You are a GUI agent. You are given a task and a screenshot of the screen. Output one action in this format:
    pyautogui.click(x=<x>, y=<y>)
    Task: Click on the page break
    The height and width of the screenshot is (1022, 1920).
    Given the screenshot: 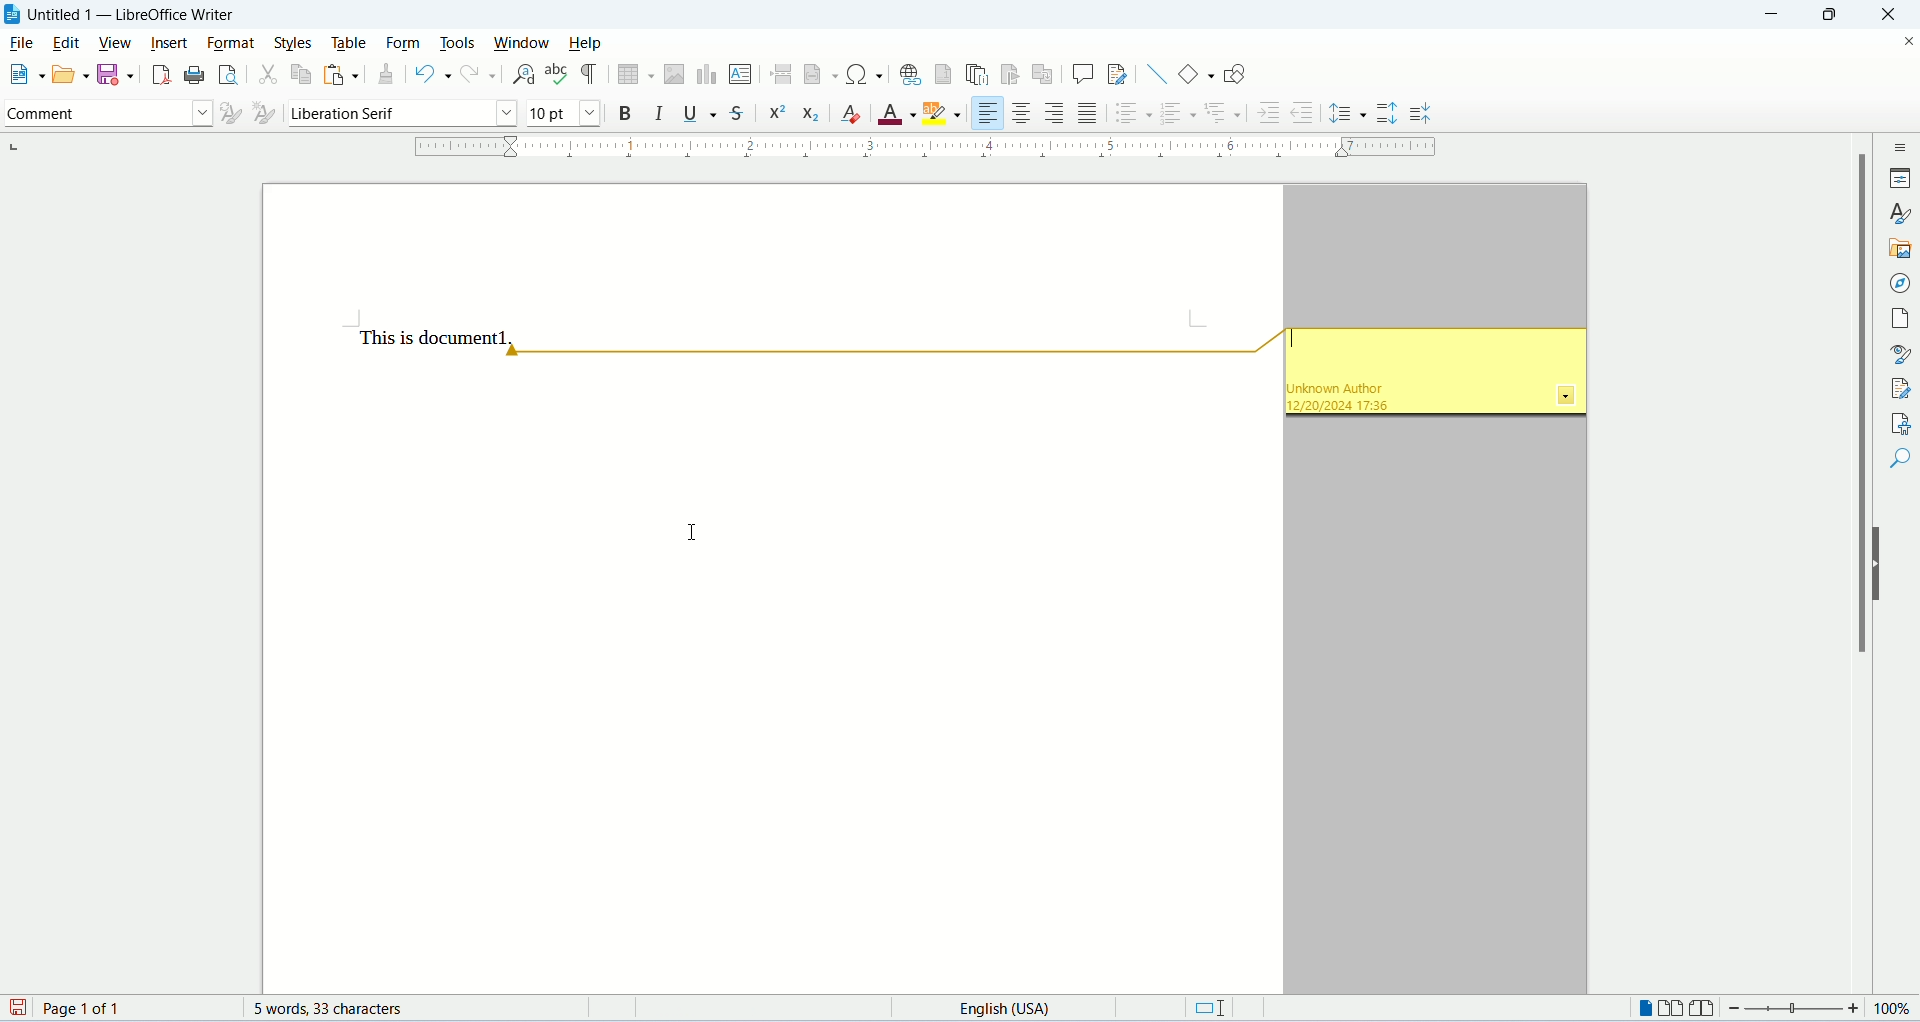 What is the action you would take?
    pyautogui.click(x=781, y=72)
    